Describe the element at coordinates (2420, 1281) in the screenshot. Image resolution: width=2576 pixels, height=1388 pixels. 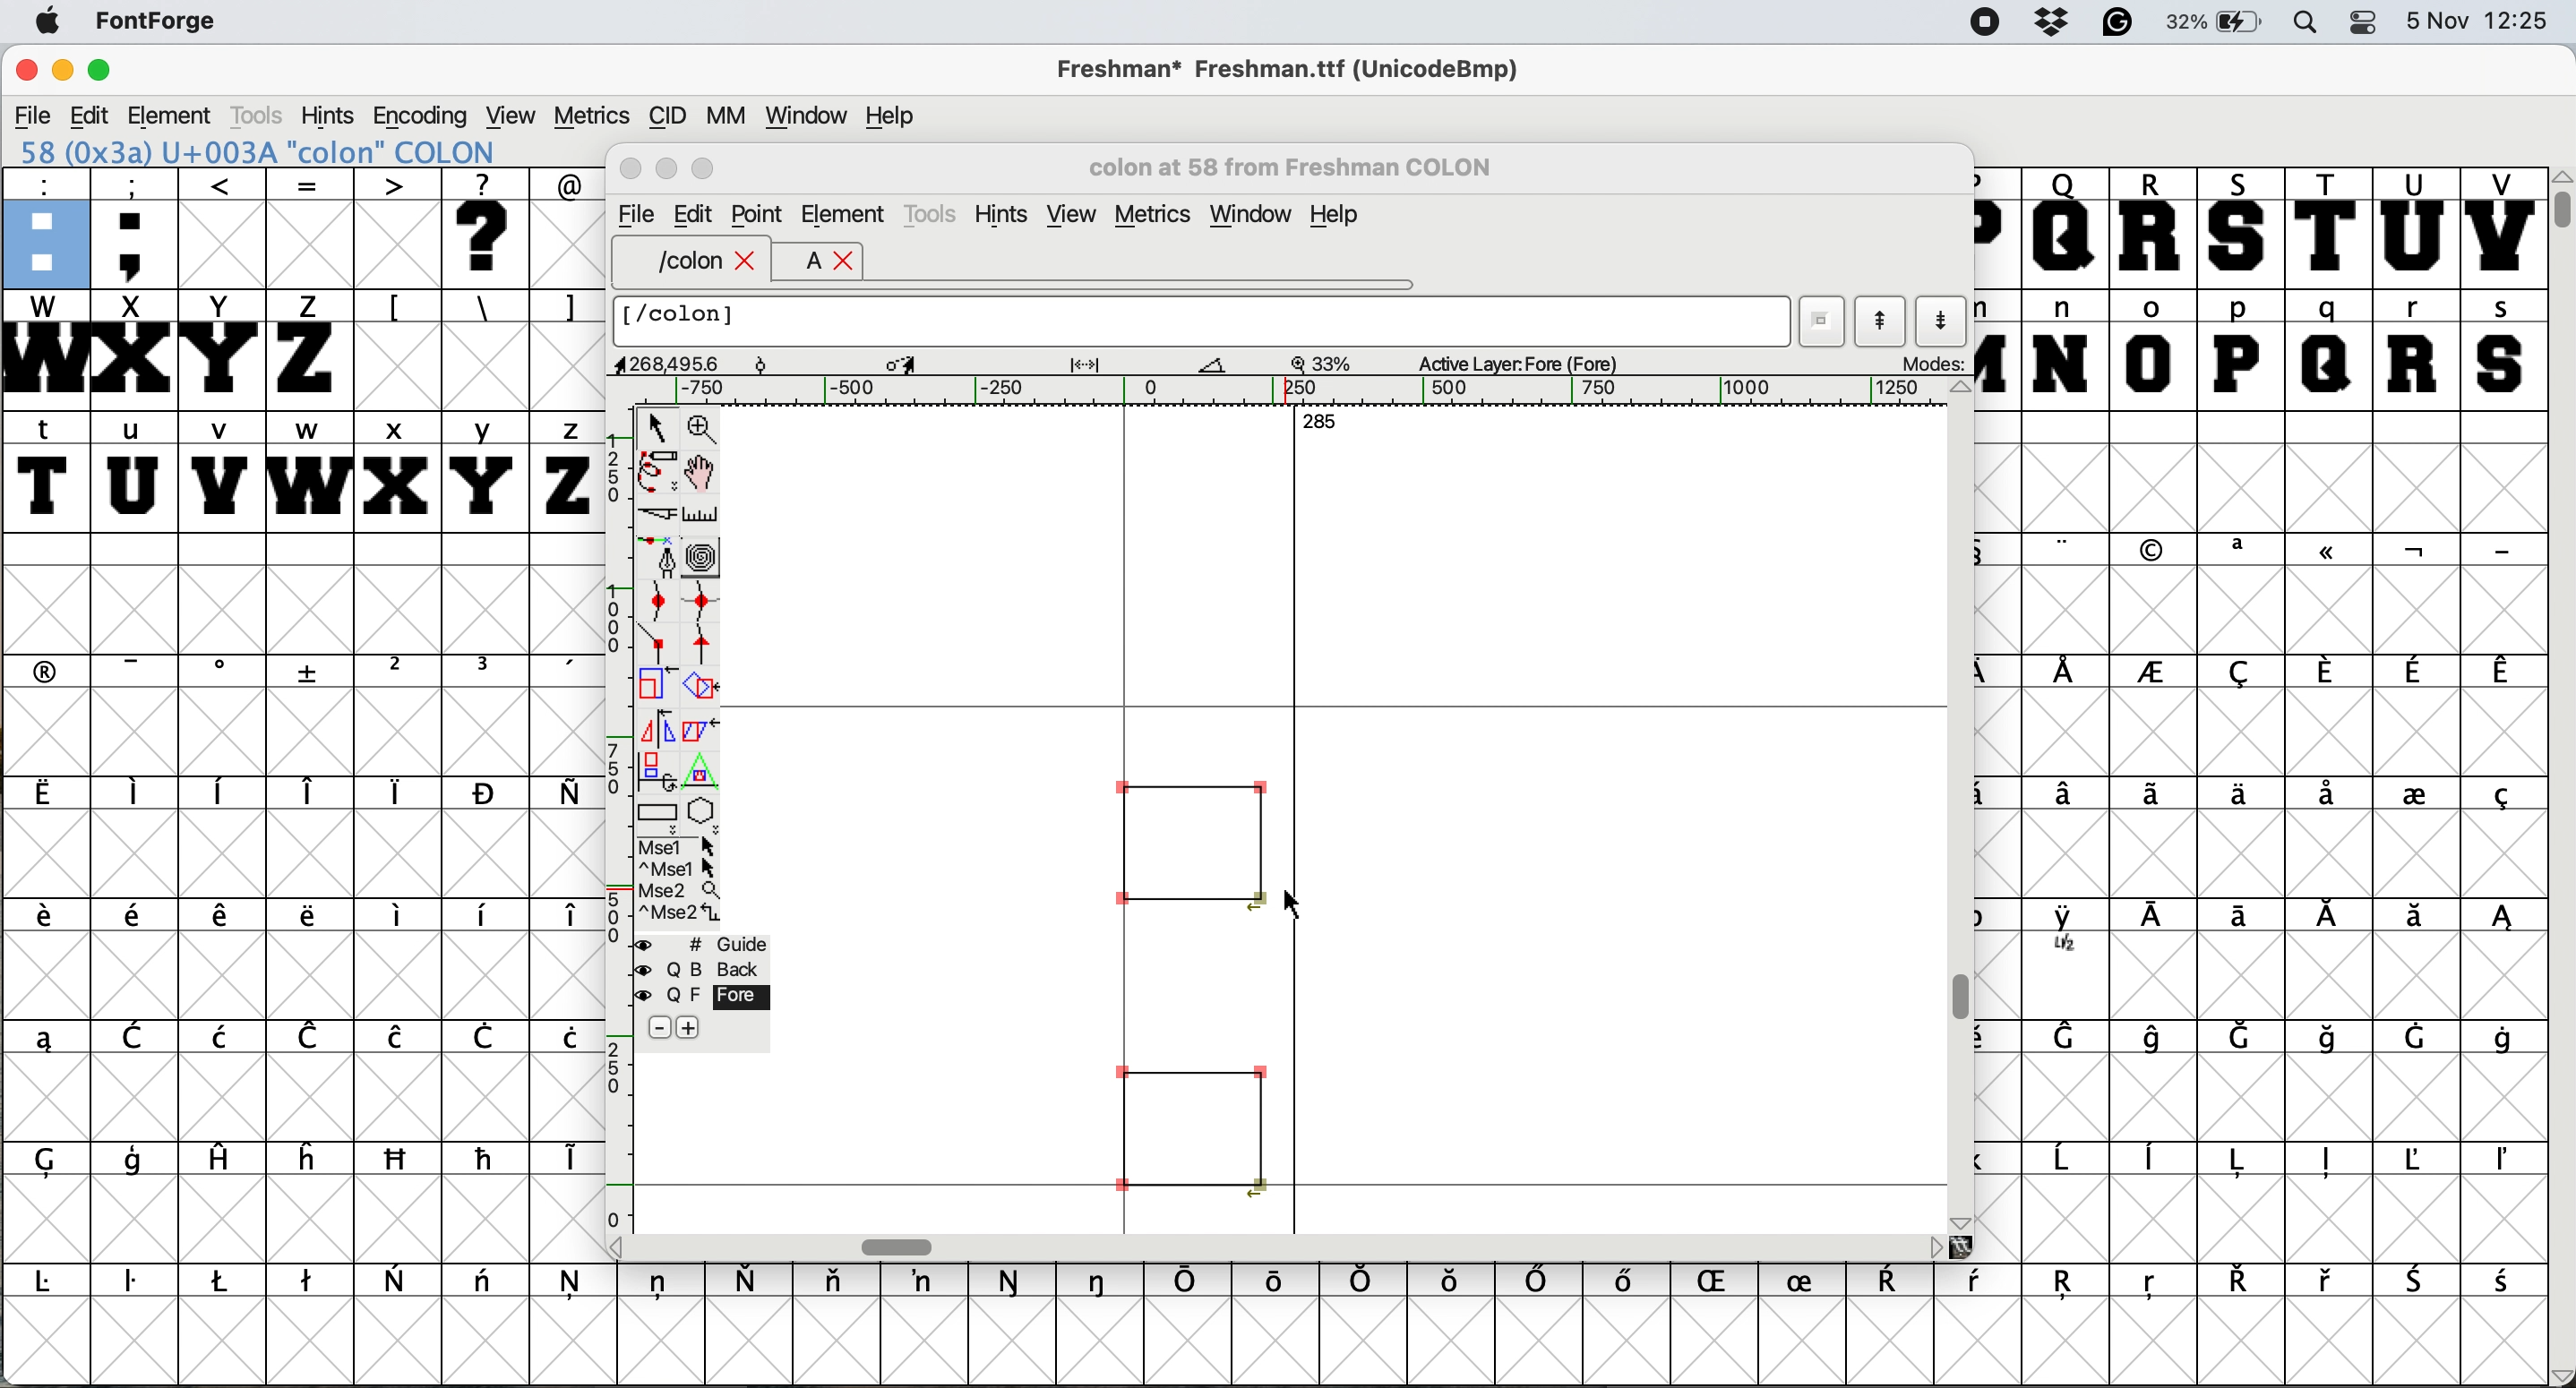
I see `symbol` at that location.